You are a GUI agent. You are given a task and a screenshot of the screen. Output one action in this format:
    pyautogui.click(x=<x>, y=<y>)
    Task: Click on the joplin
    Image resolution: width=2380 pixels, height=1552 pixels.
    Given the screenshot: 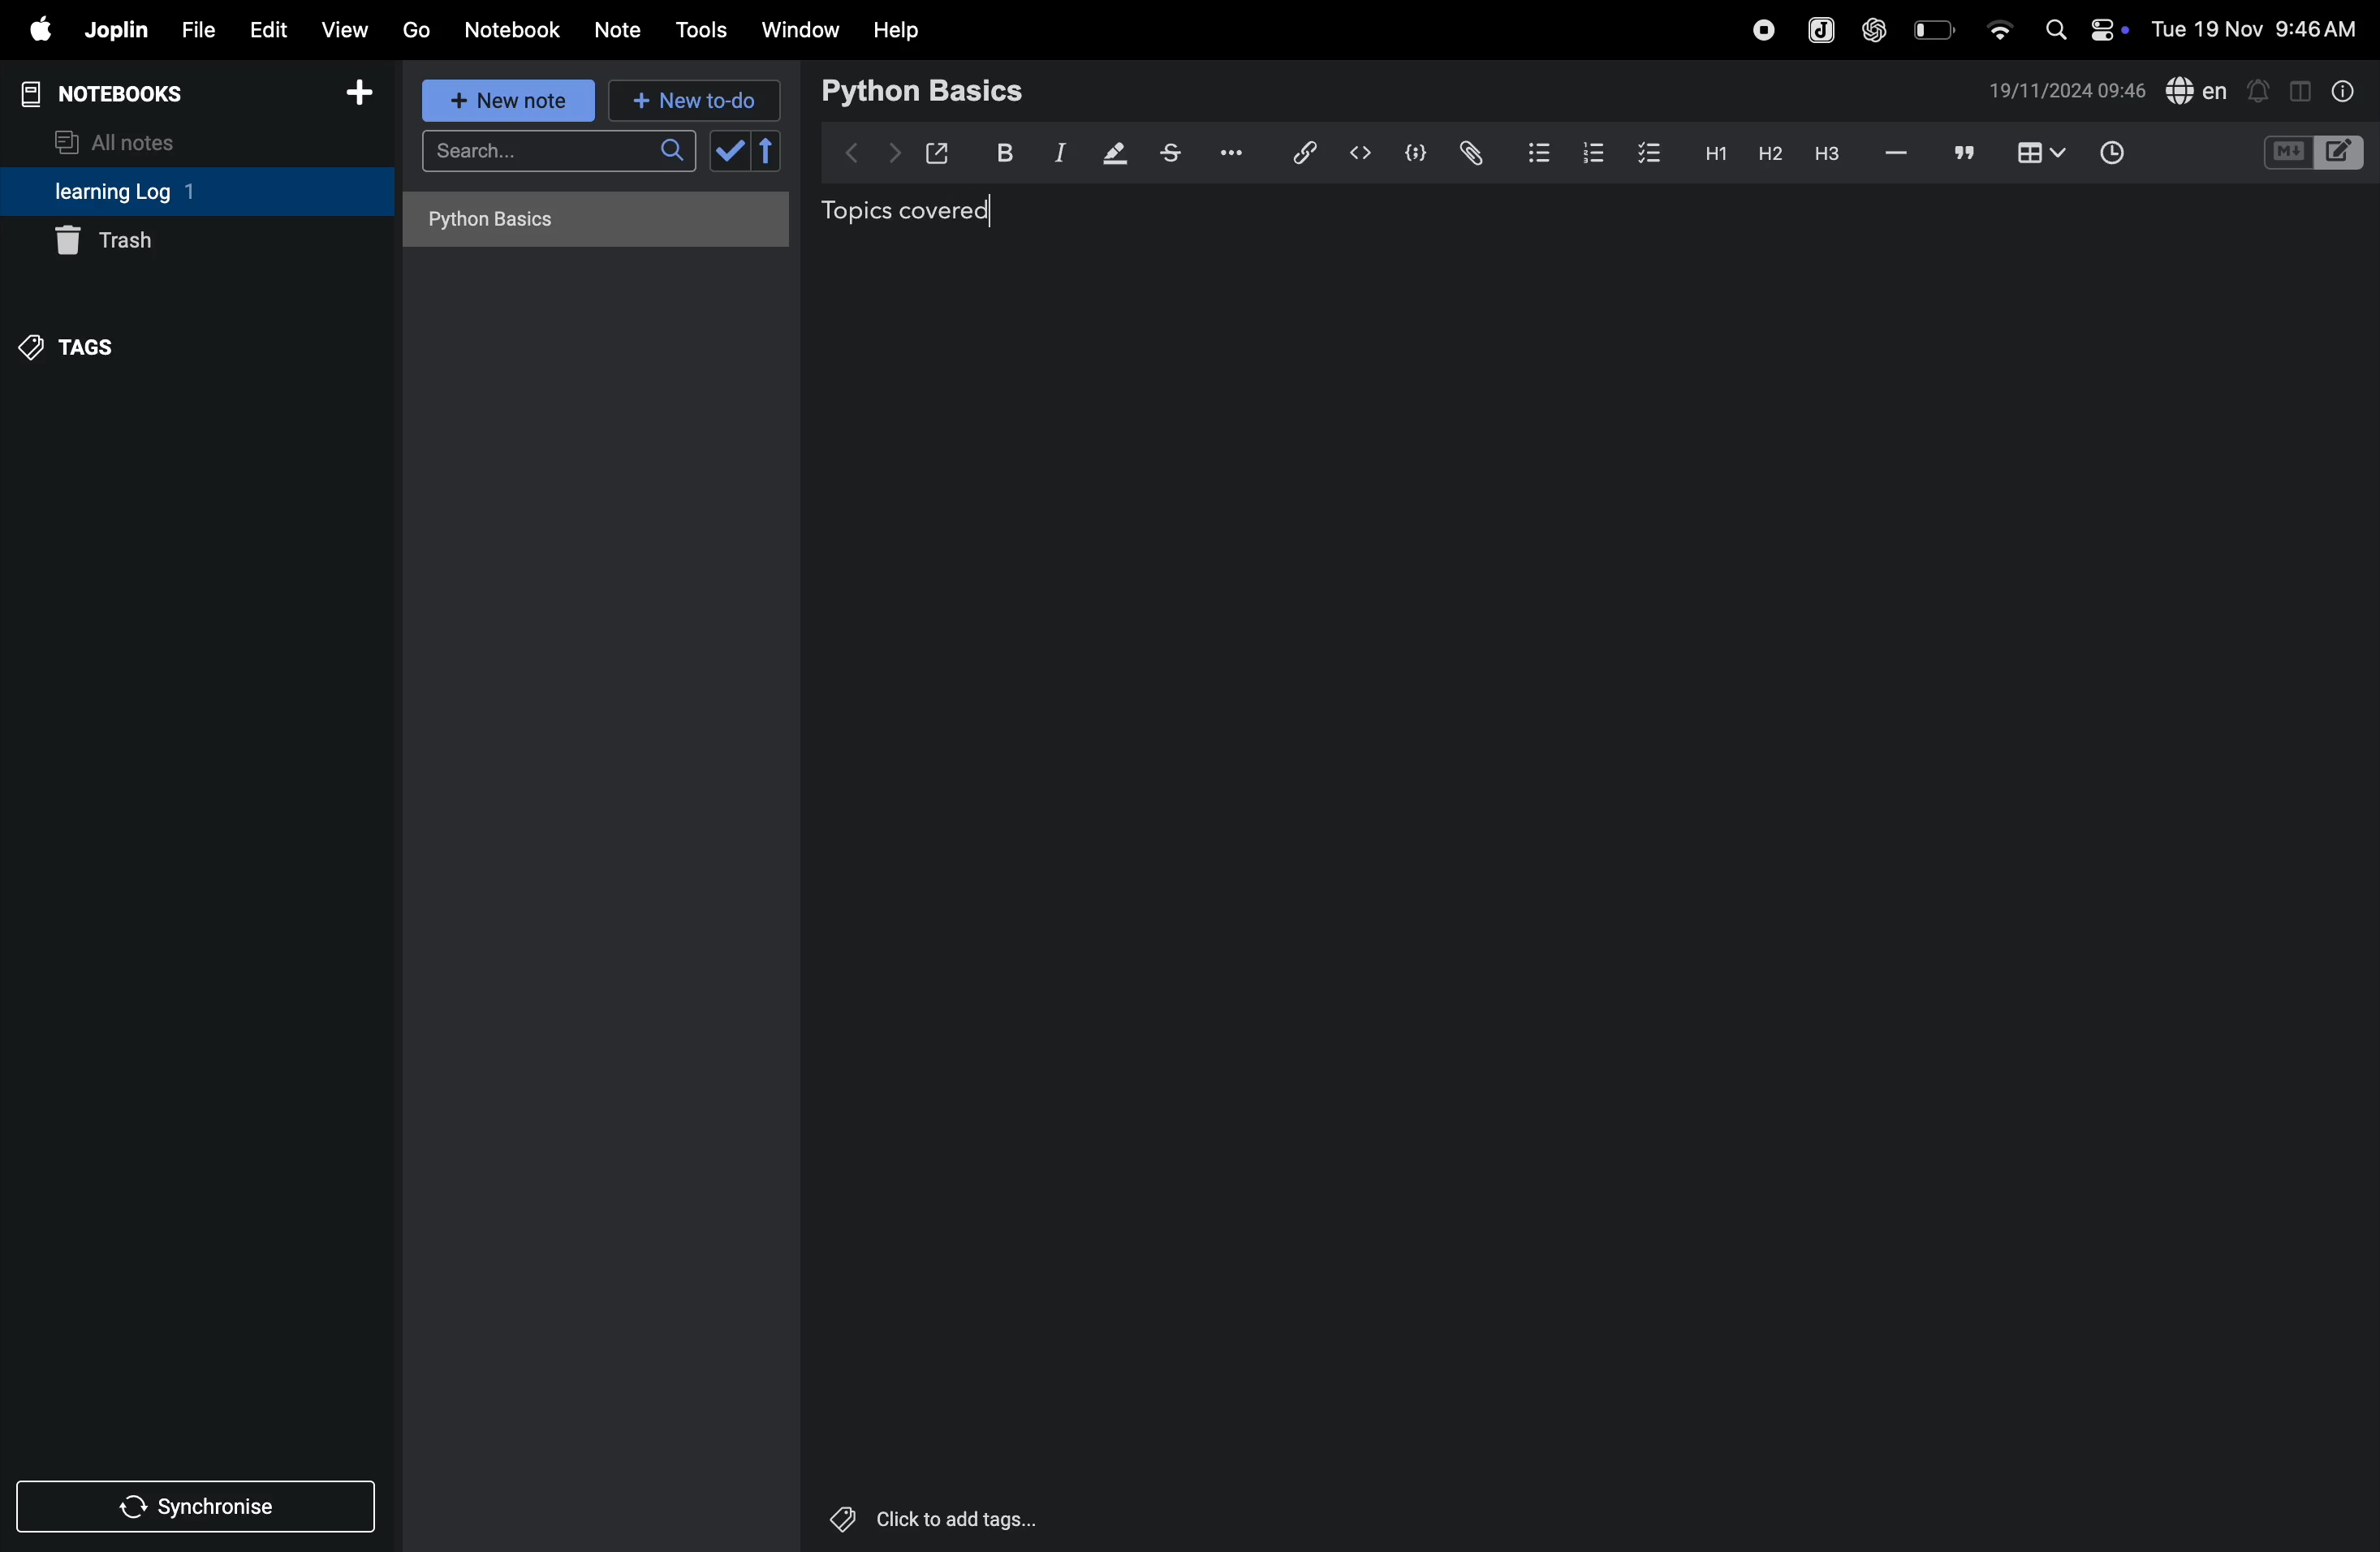 What is the action you would take?
    pyautogui.click(x=1818, y=29)
    